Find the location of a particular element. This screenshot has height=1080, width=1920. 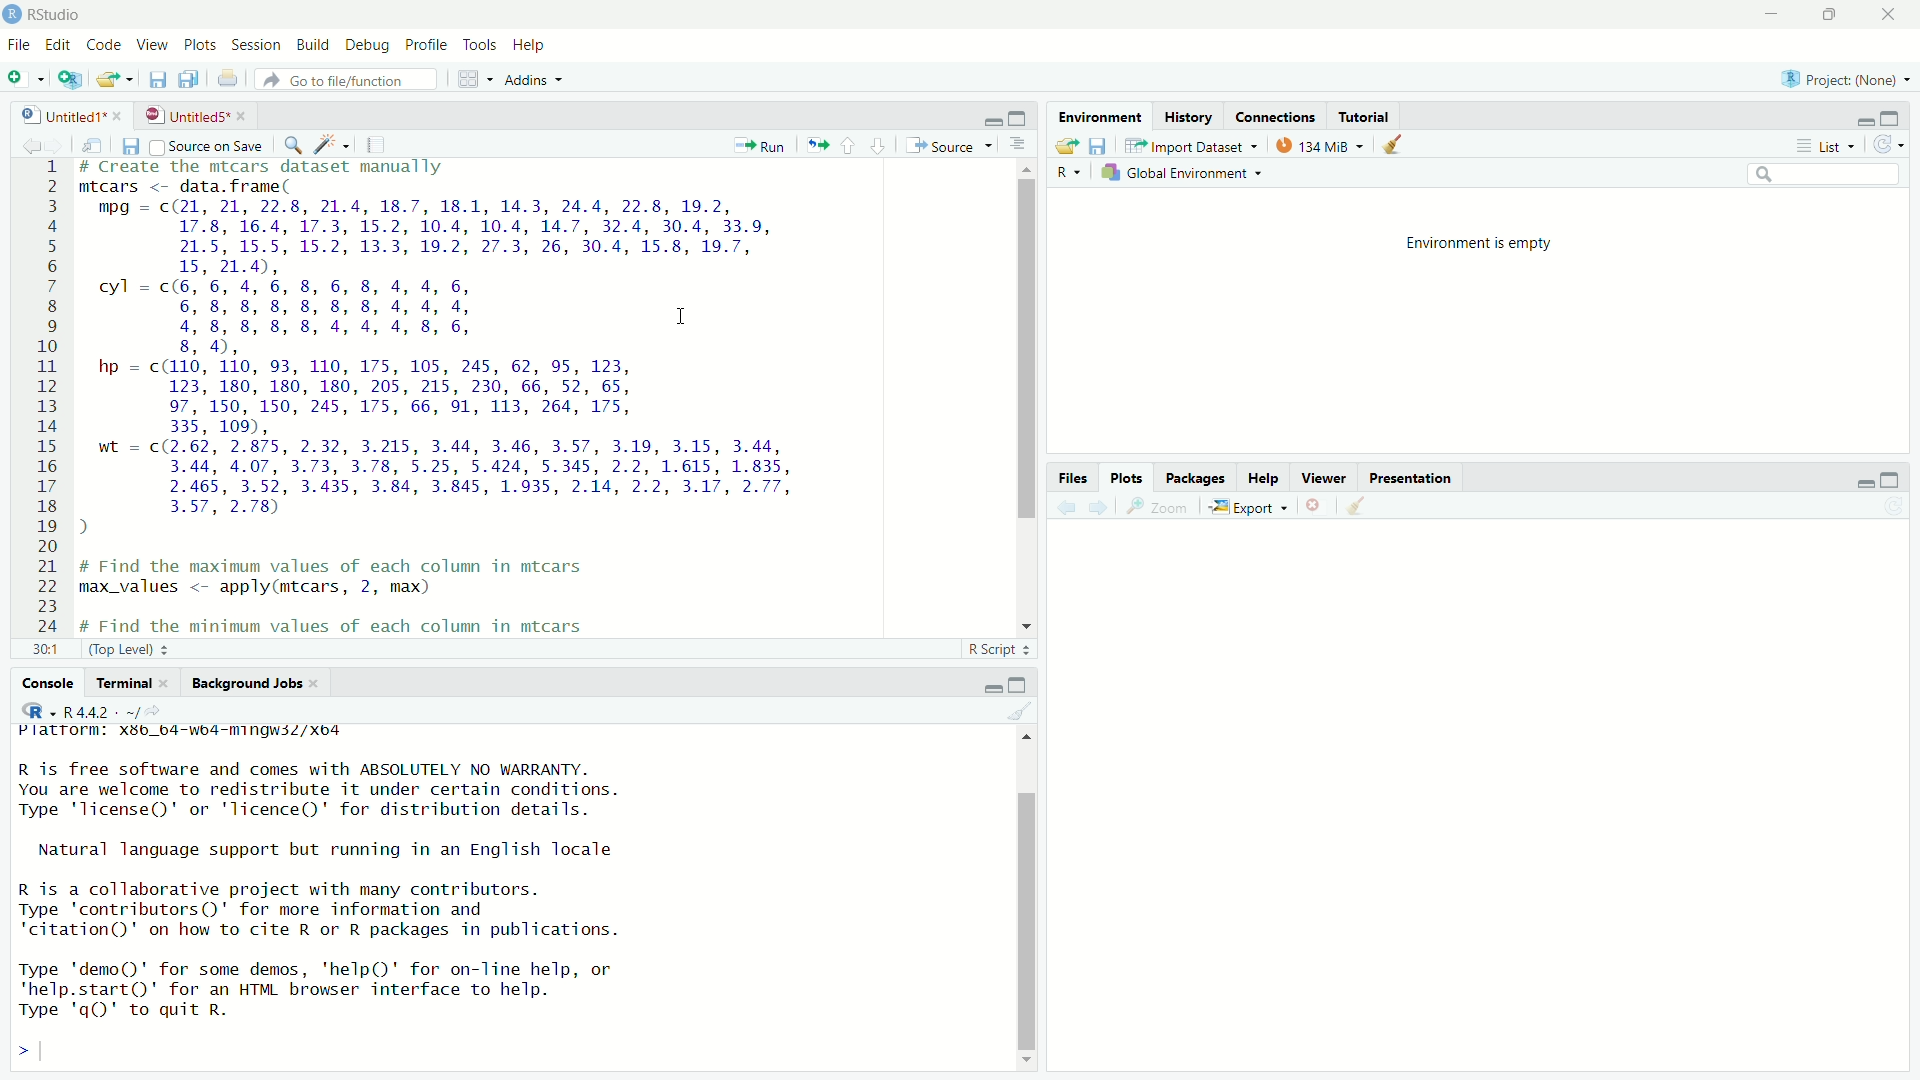

zoom is located at coordinates (1158, 508).